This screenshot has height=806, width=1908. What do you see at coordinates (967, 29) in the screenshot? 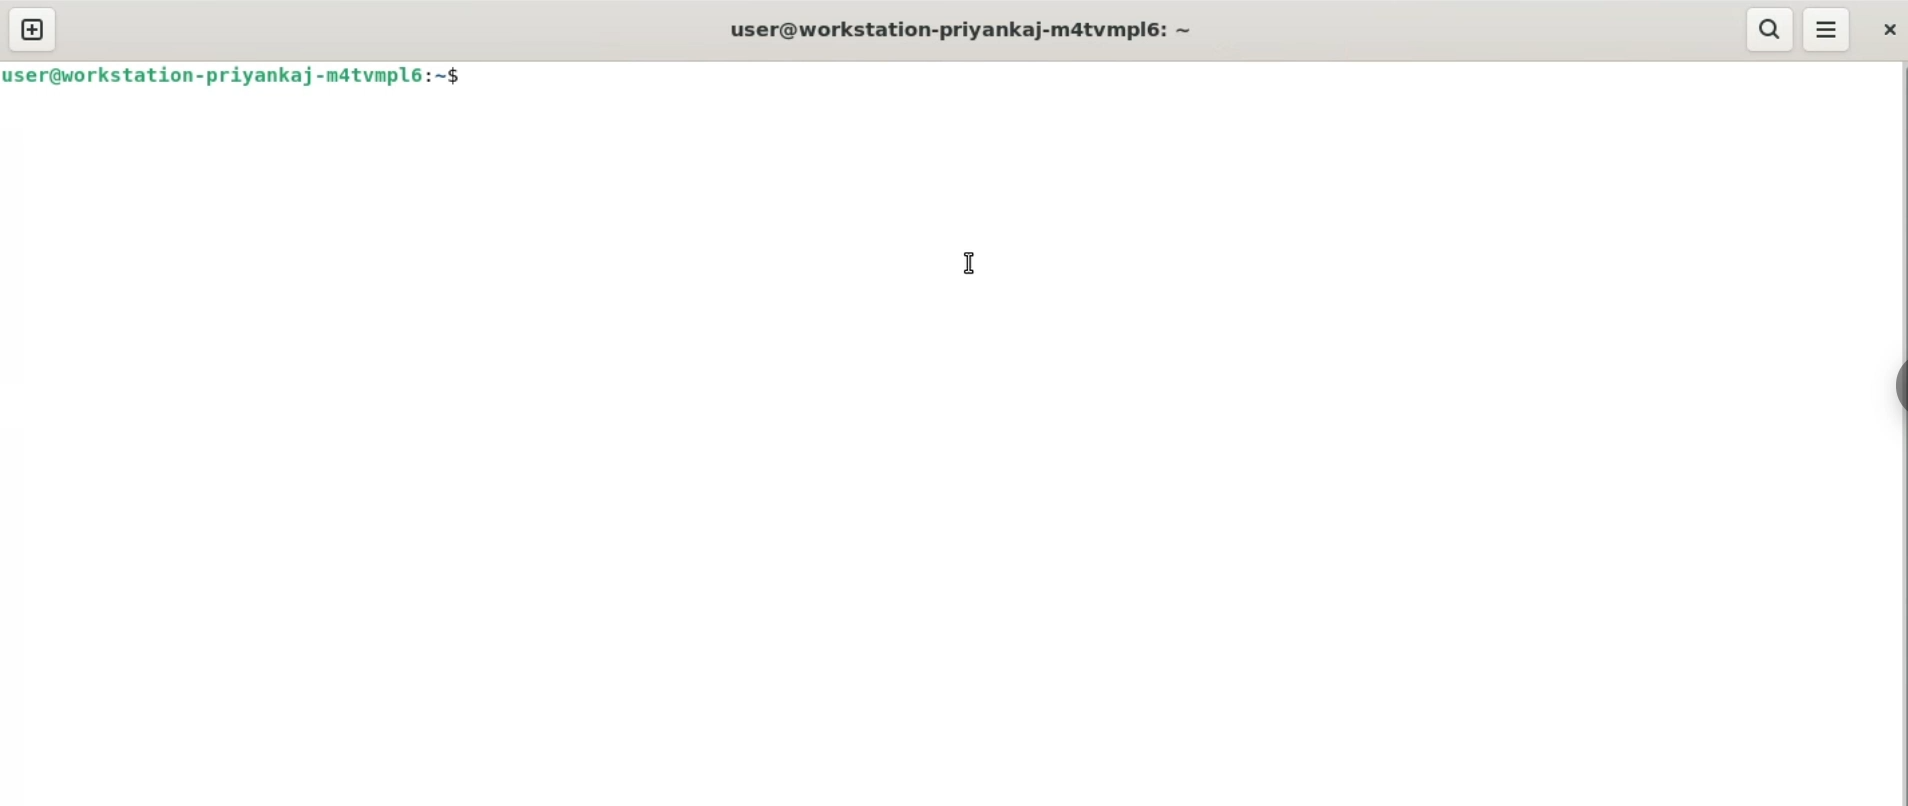
I see `terminal title: user@workstation-priyankaj-m4tvmpl6: ~` at bounding box center [967, 29].